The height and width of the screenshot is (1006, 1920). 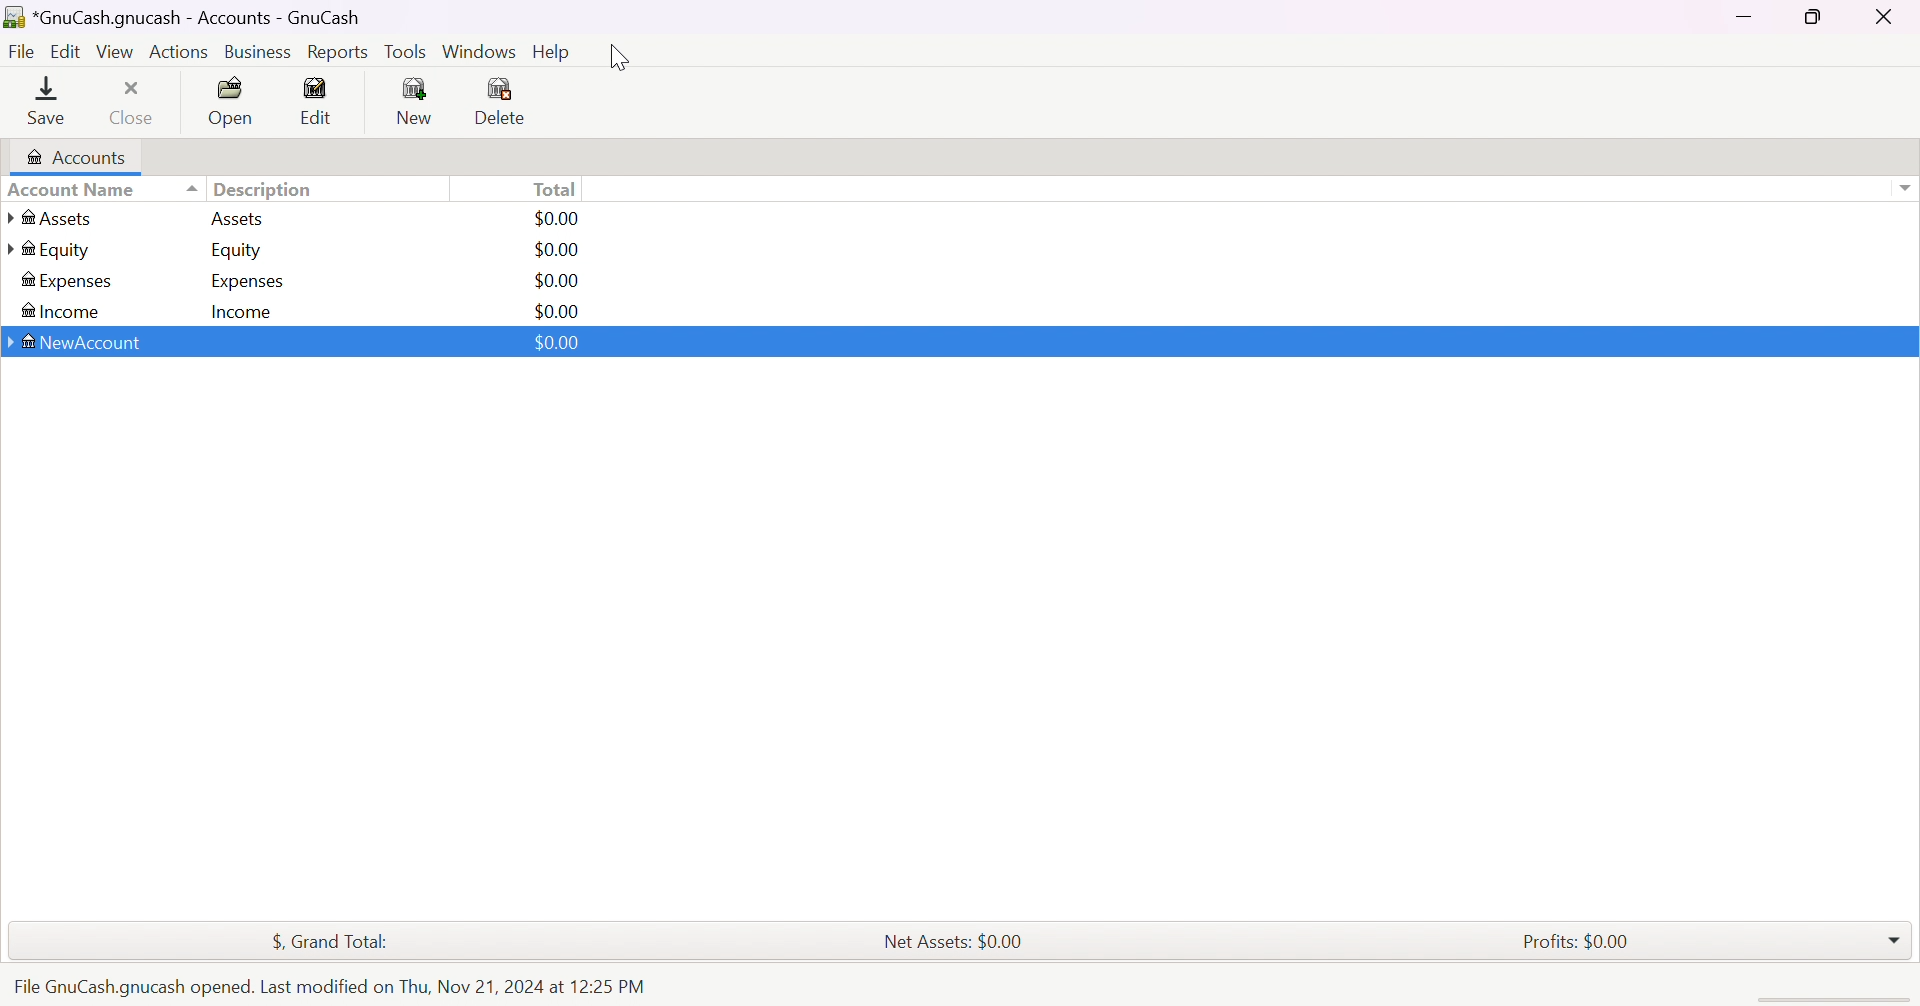 I want to click on $0.00, so click(x=559, y=281).